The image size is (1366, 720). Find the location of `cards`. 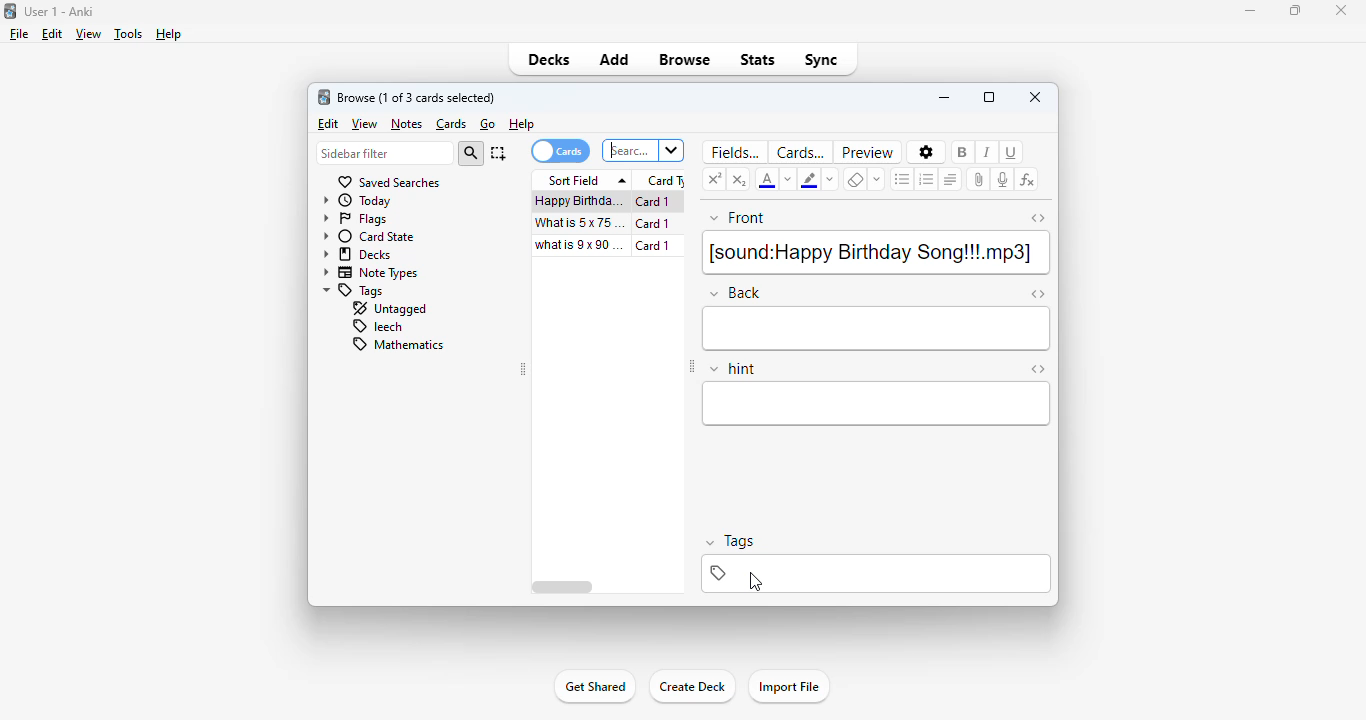

cards is located at coordinates (452, 125).